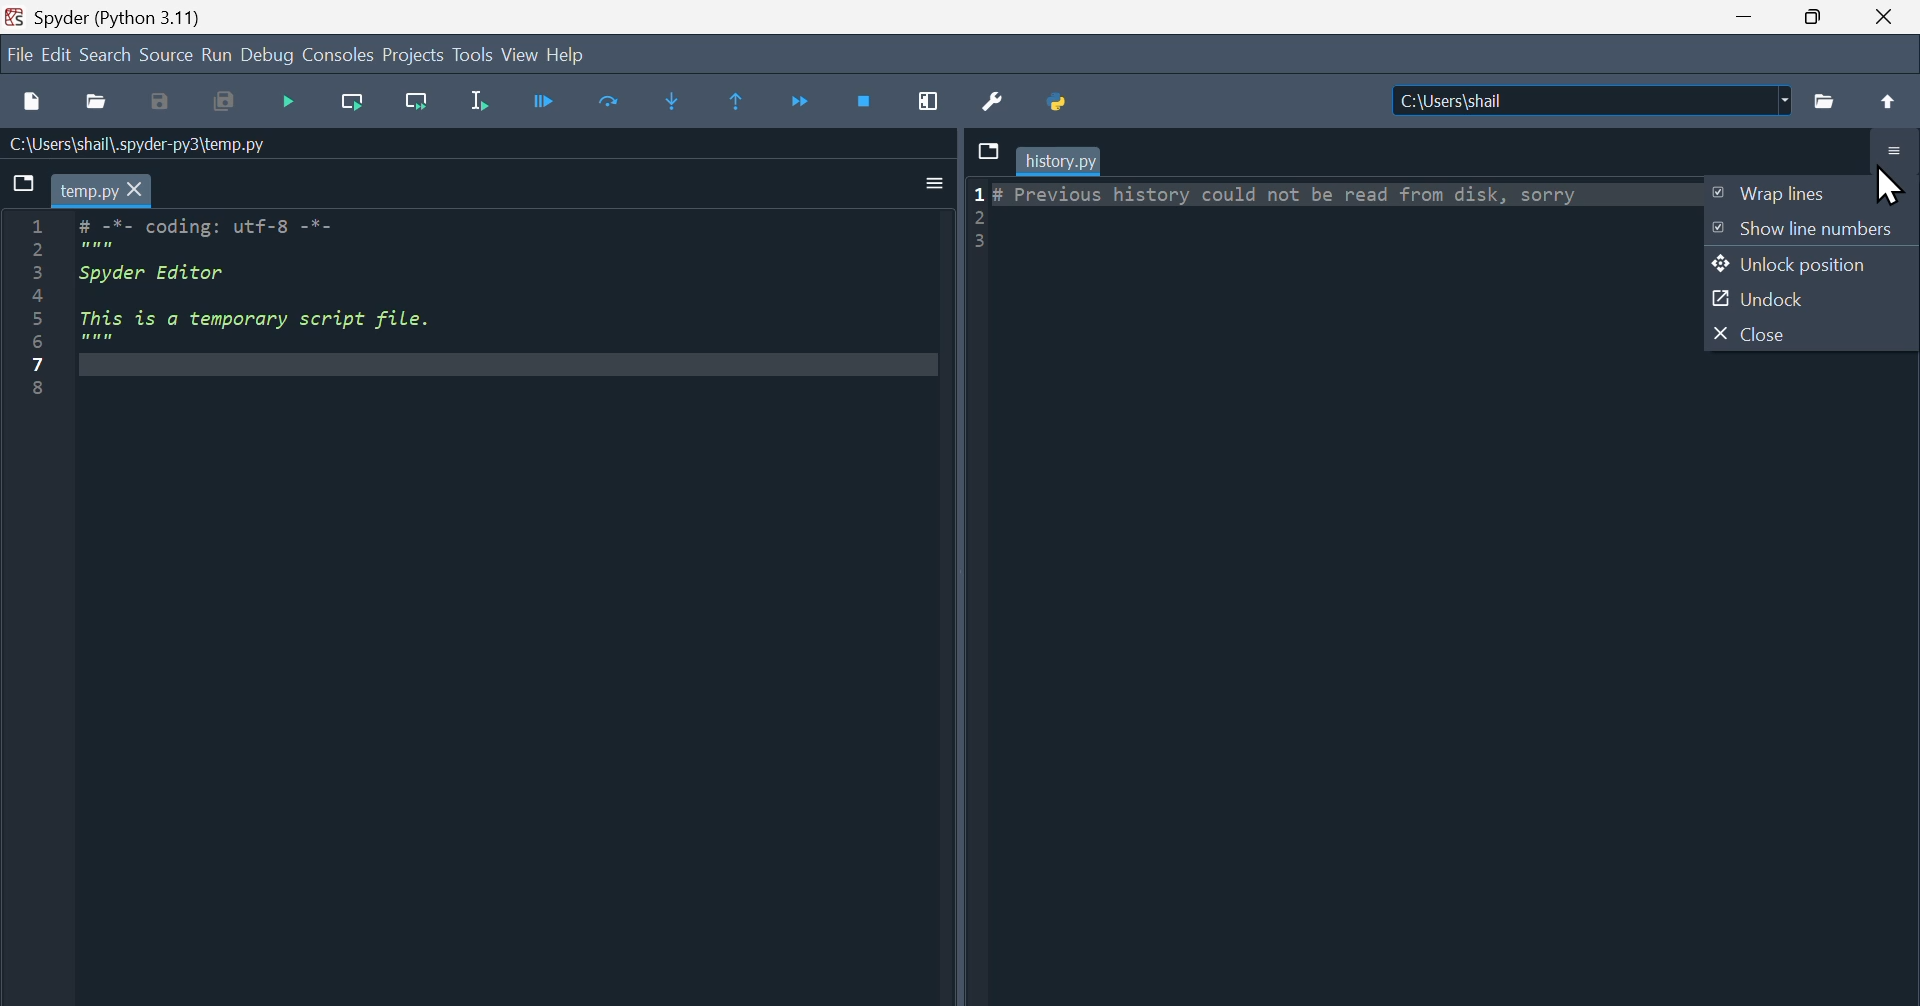  I want to click on Show line numbers, so click(1803, 229).